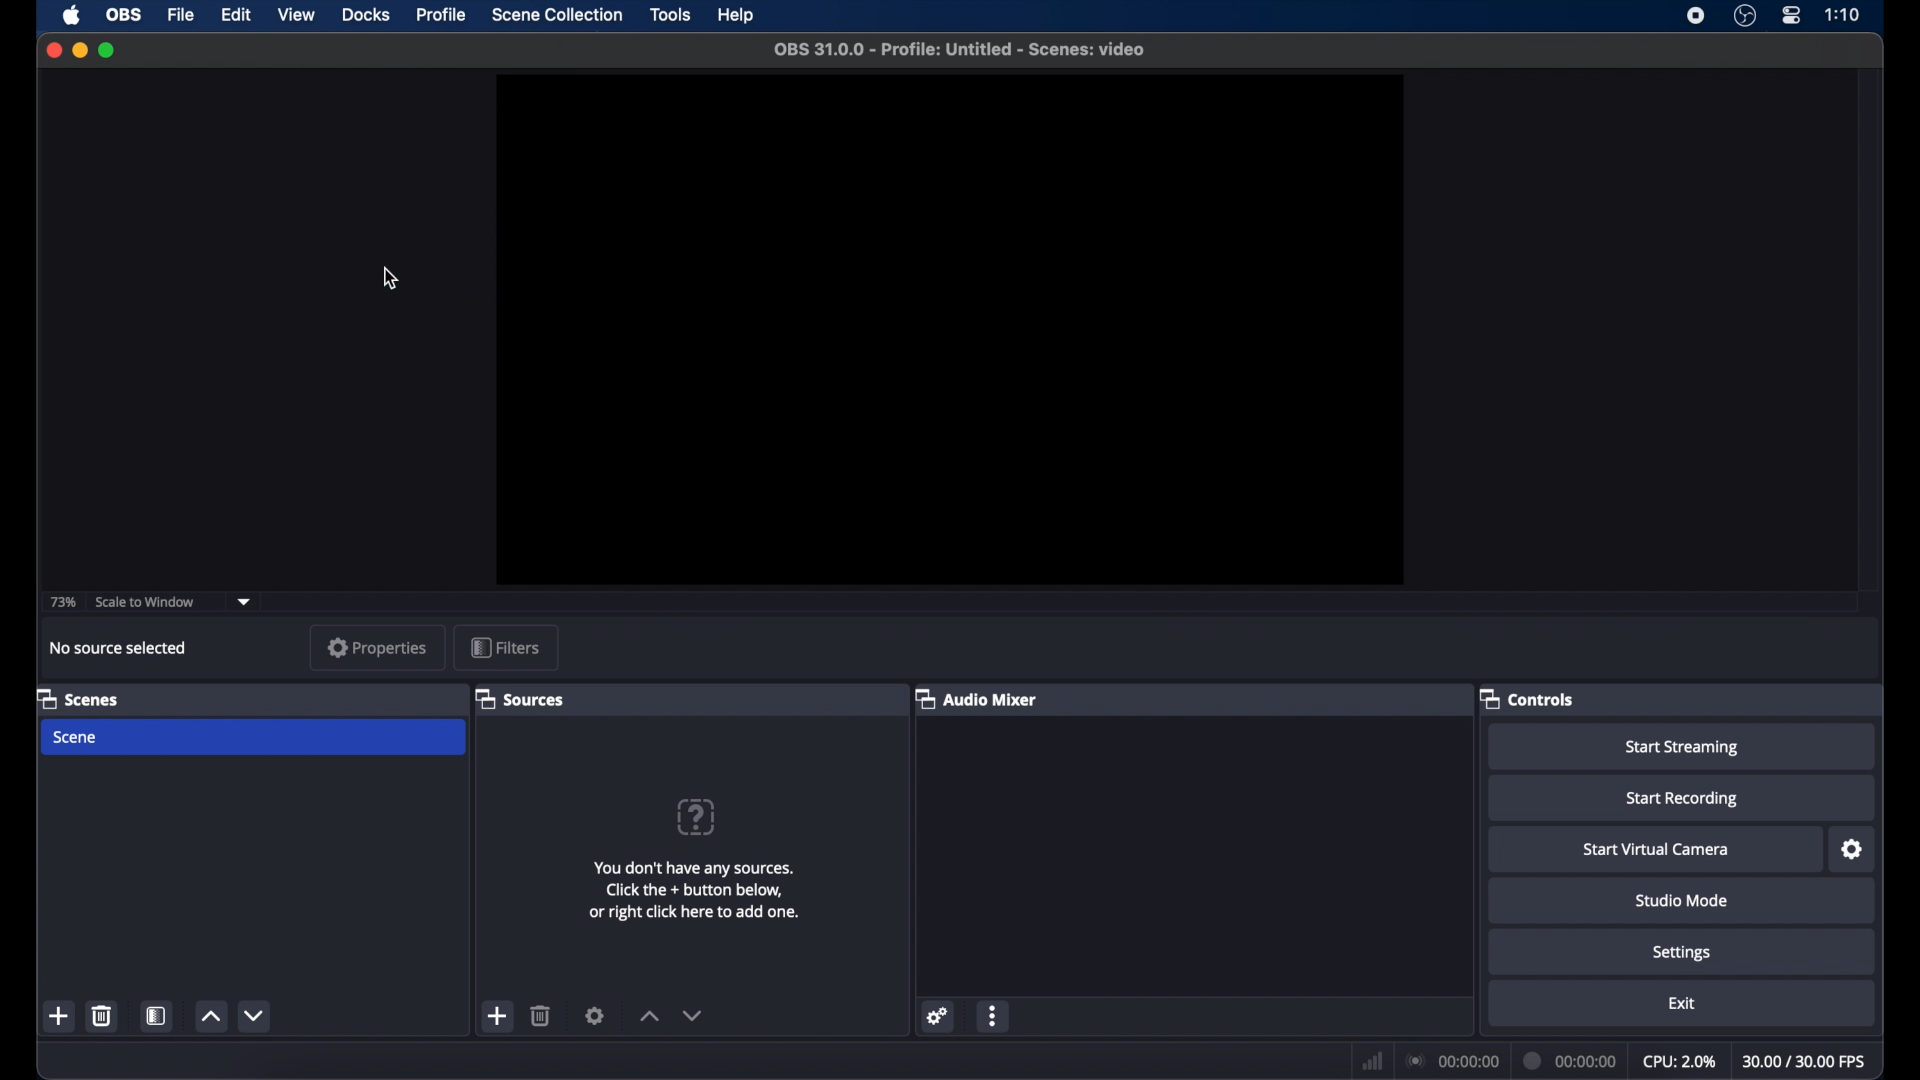  Describe the element at coordinates (737, 16) in the screenshot. I see `help` at that location.